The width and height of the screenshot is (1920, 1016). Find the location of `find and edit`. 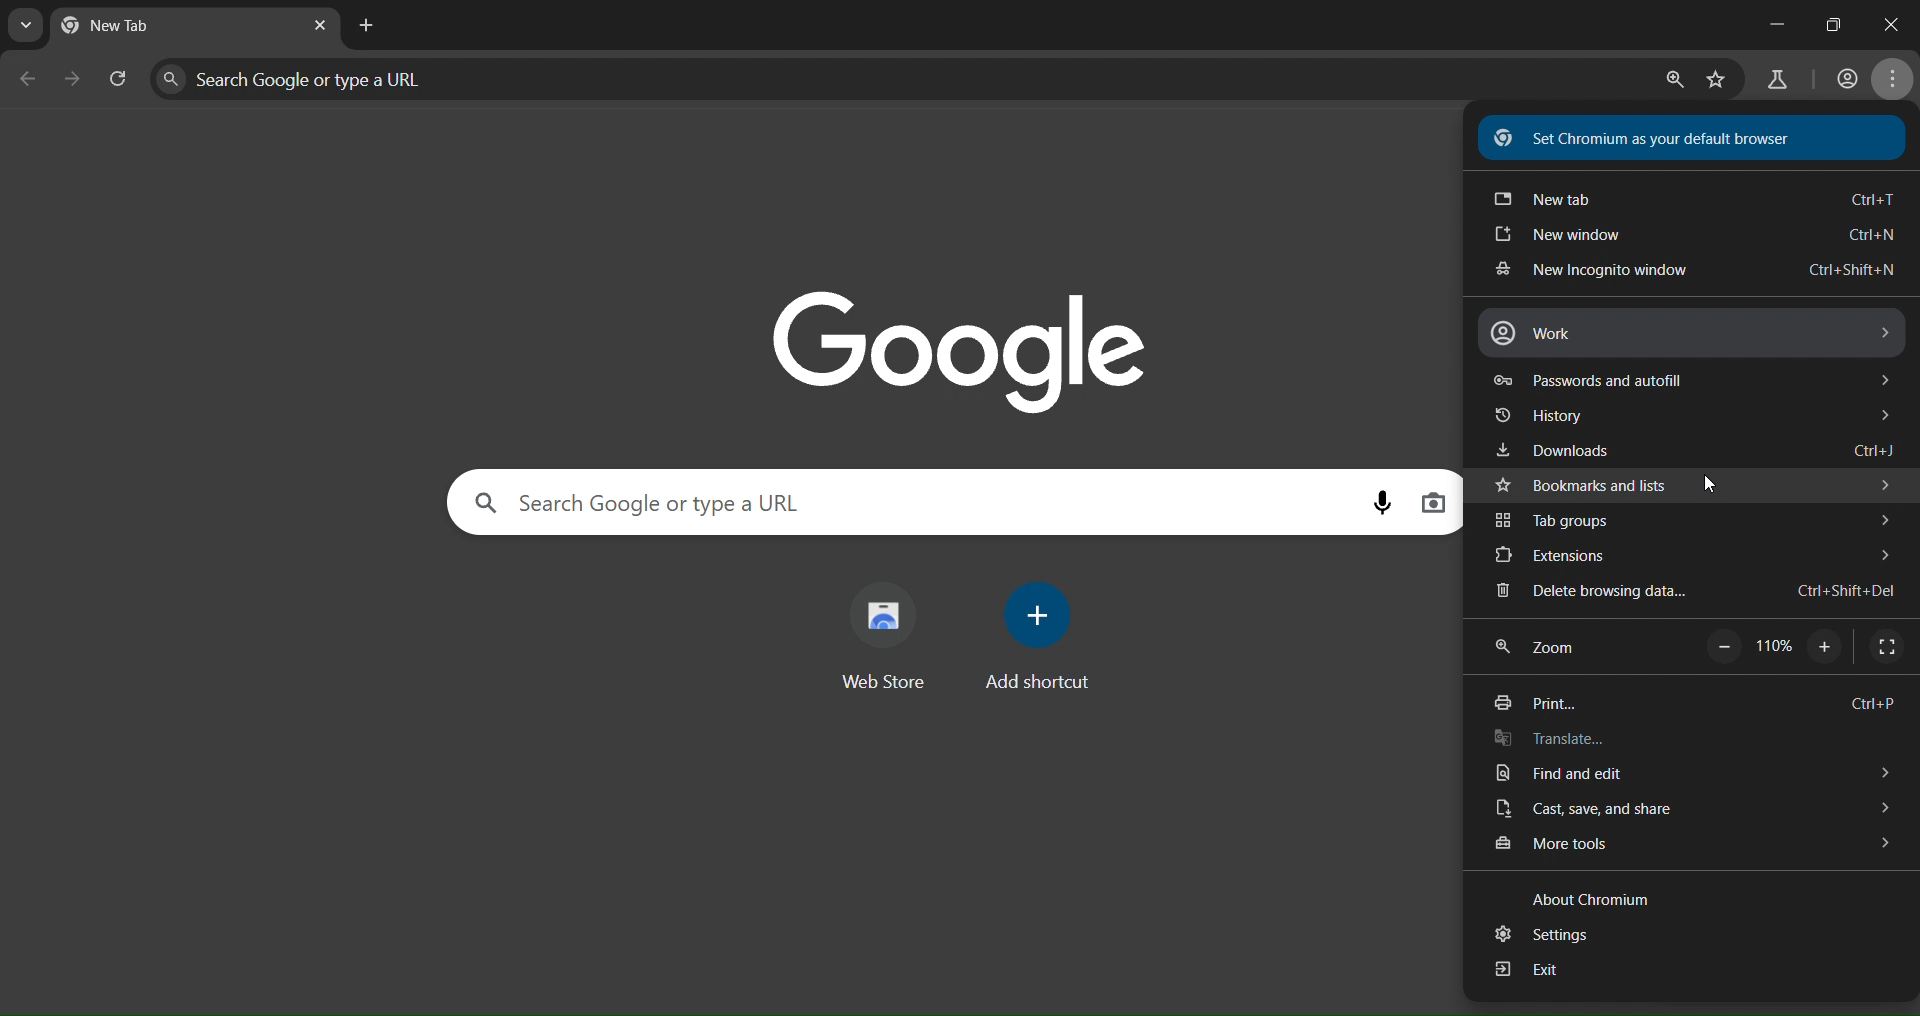

find and edit is located at coordinates (1693, 774).